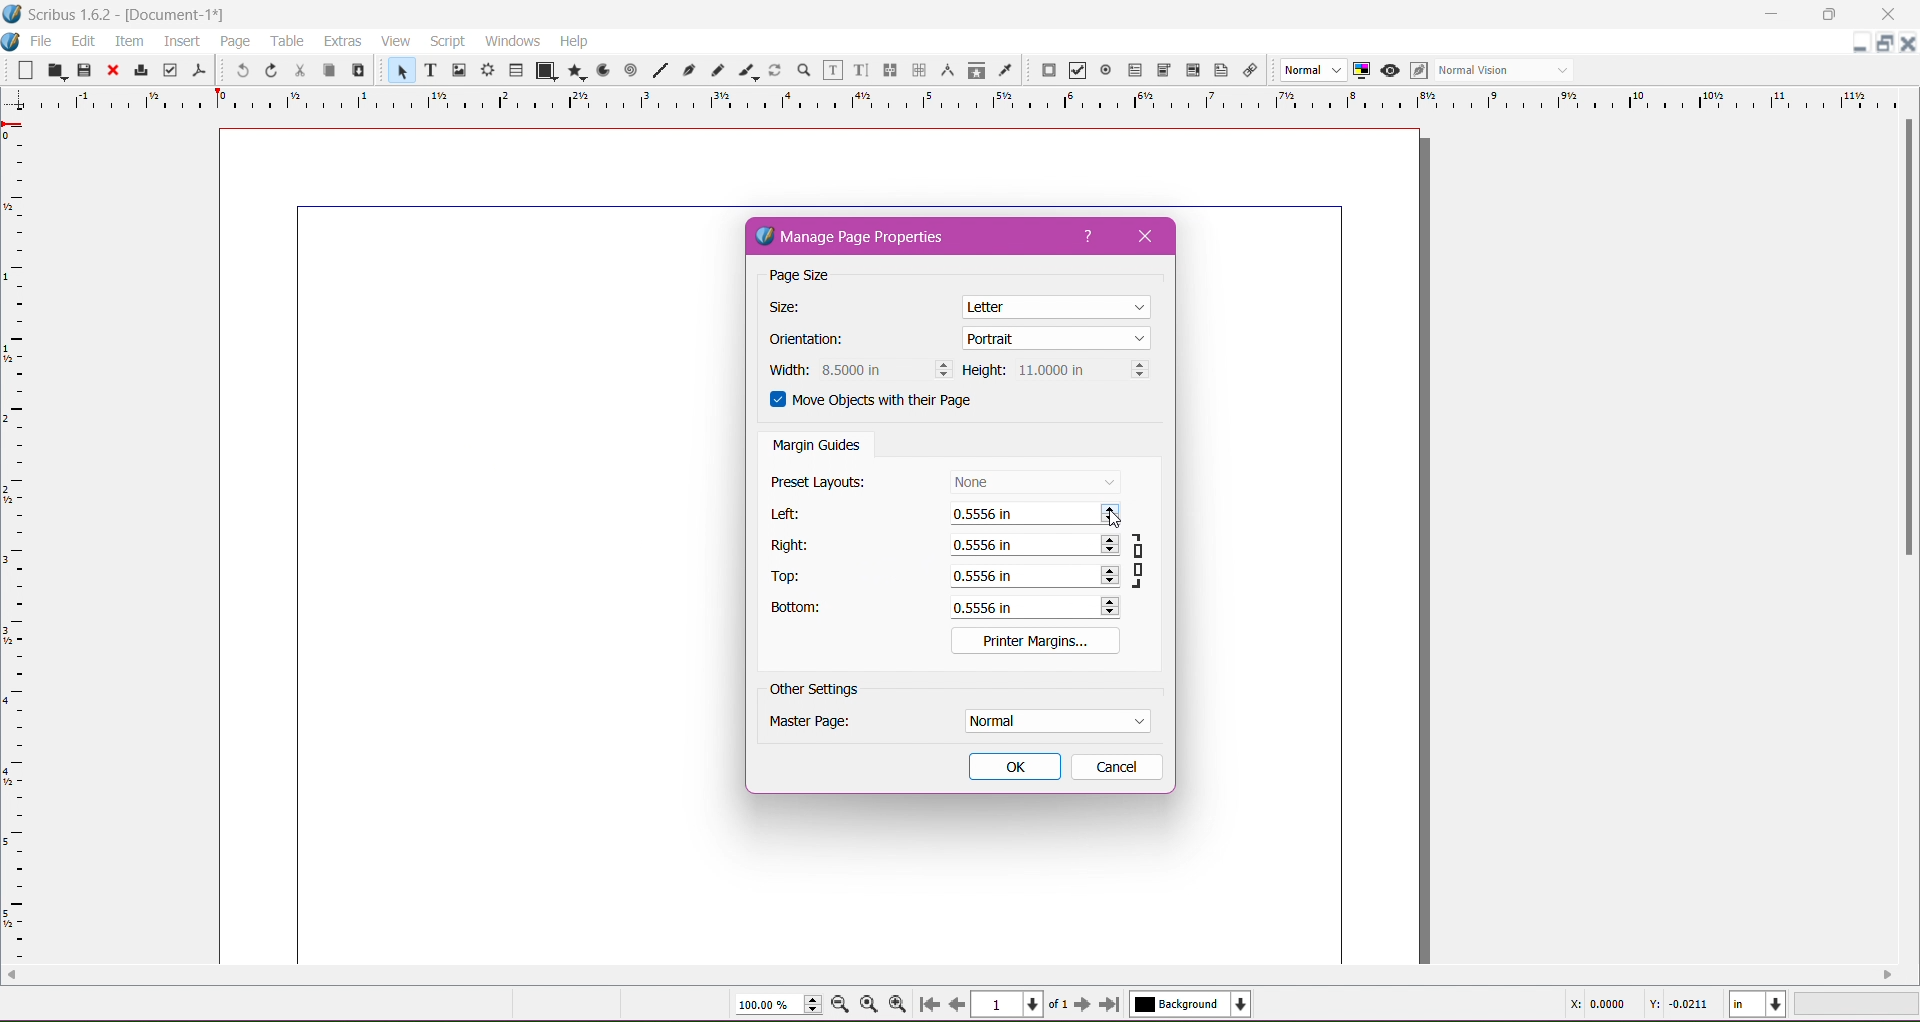 The width and height of the screenshot is (1920, 1022). Describe the element at coordinates (815, 690) in the screenshot. I see `Other Settings` at that location.